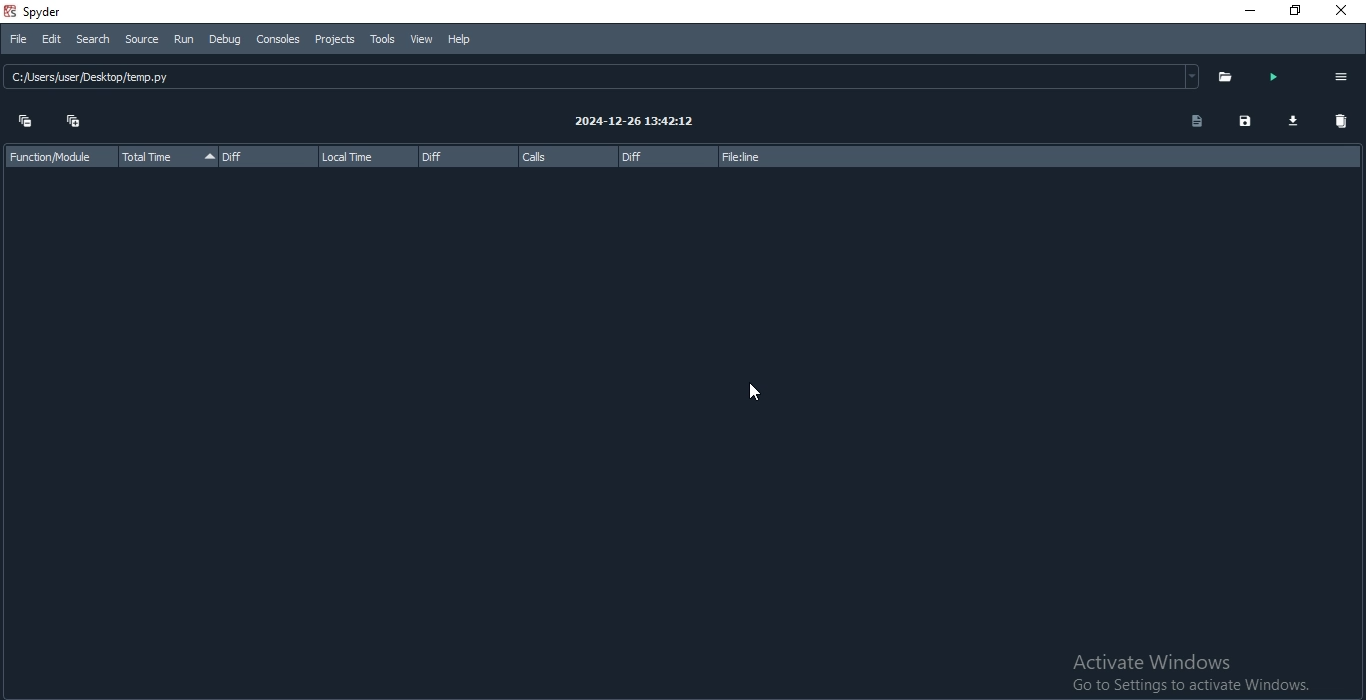 This screenshot has height=700, width=1366. What do you see at coordinates (59, 10) in the screenshot?
I see `spyder` at bounding box center [59, 10].